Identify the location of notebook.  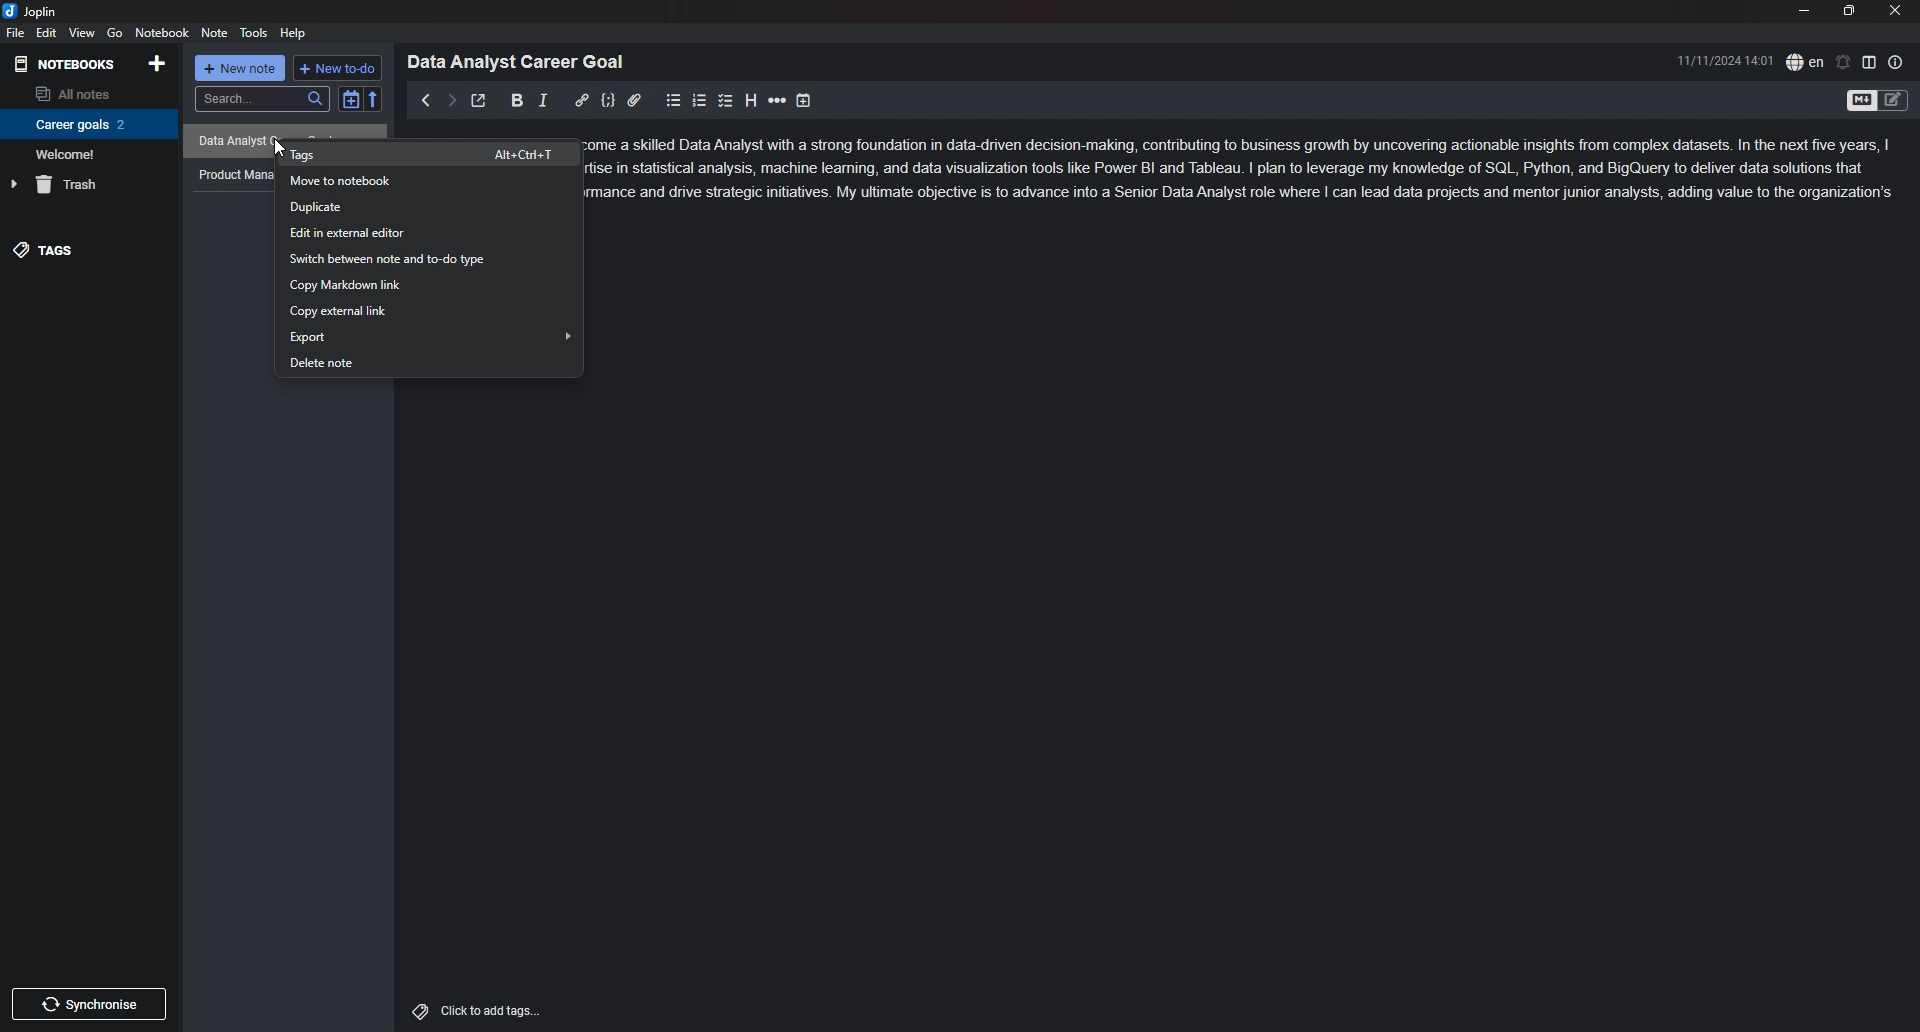
(162, 32).